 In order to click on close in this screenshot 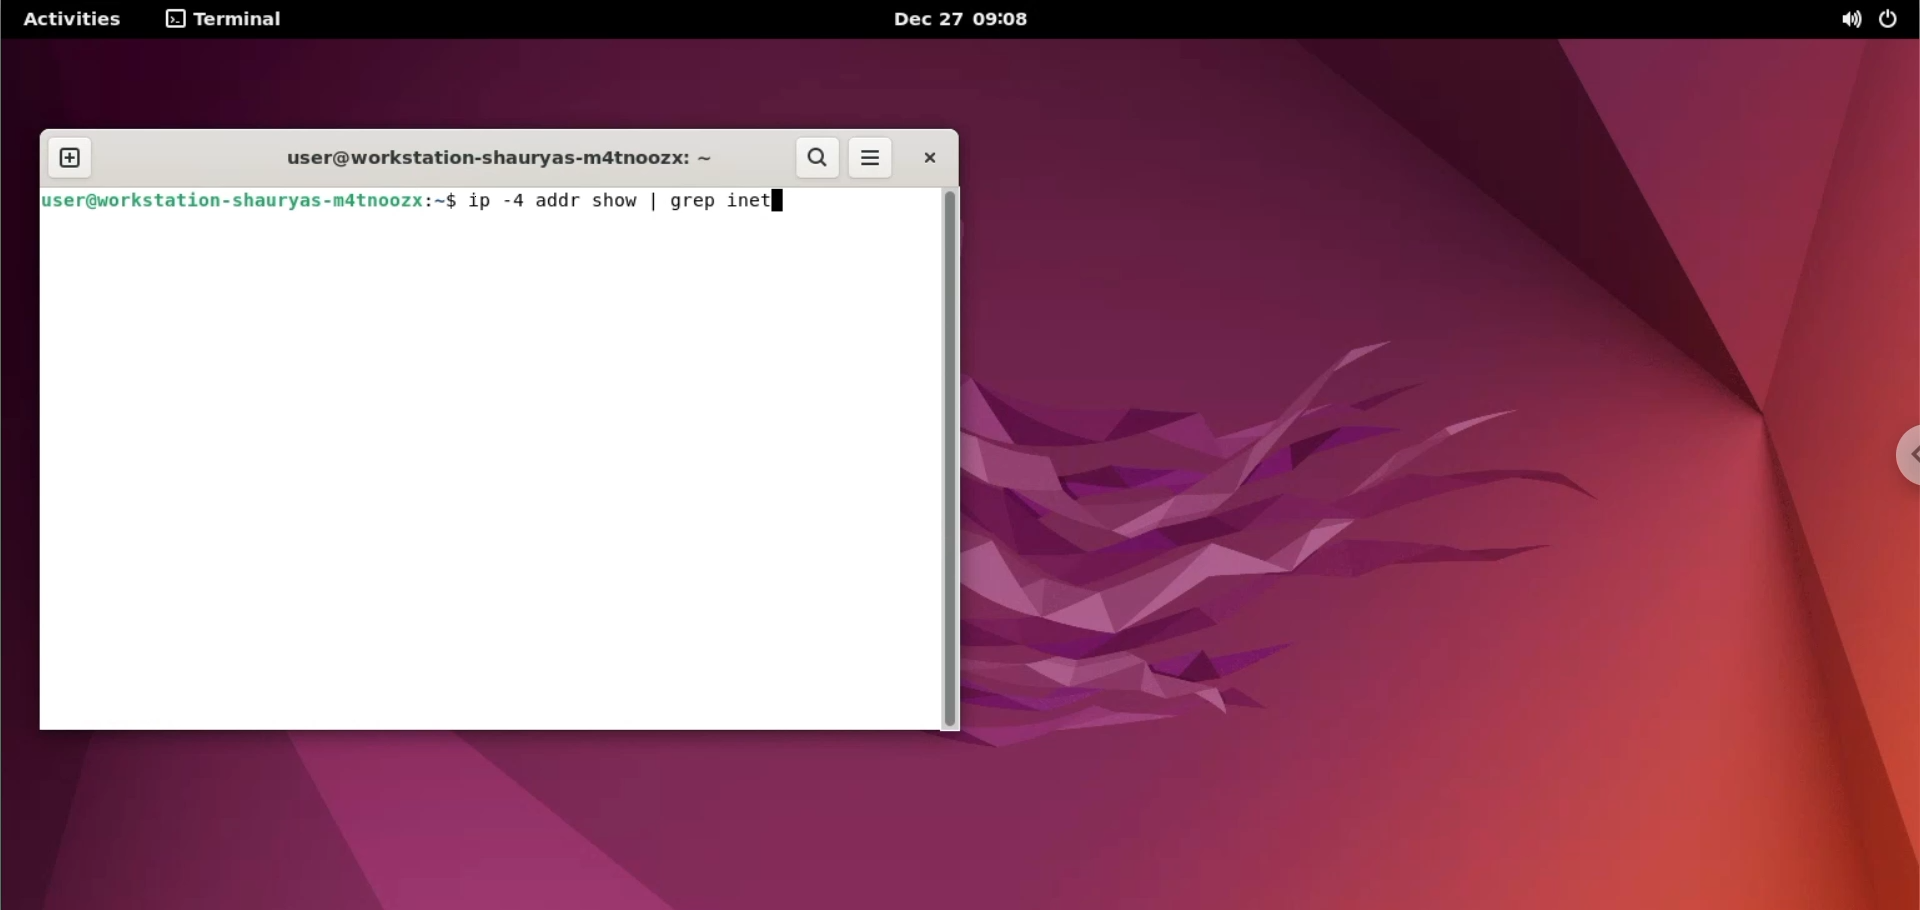, I will do `click(927, 158)`.